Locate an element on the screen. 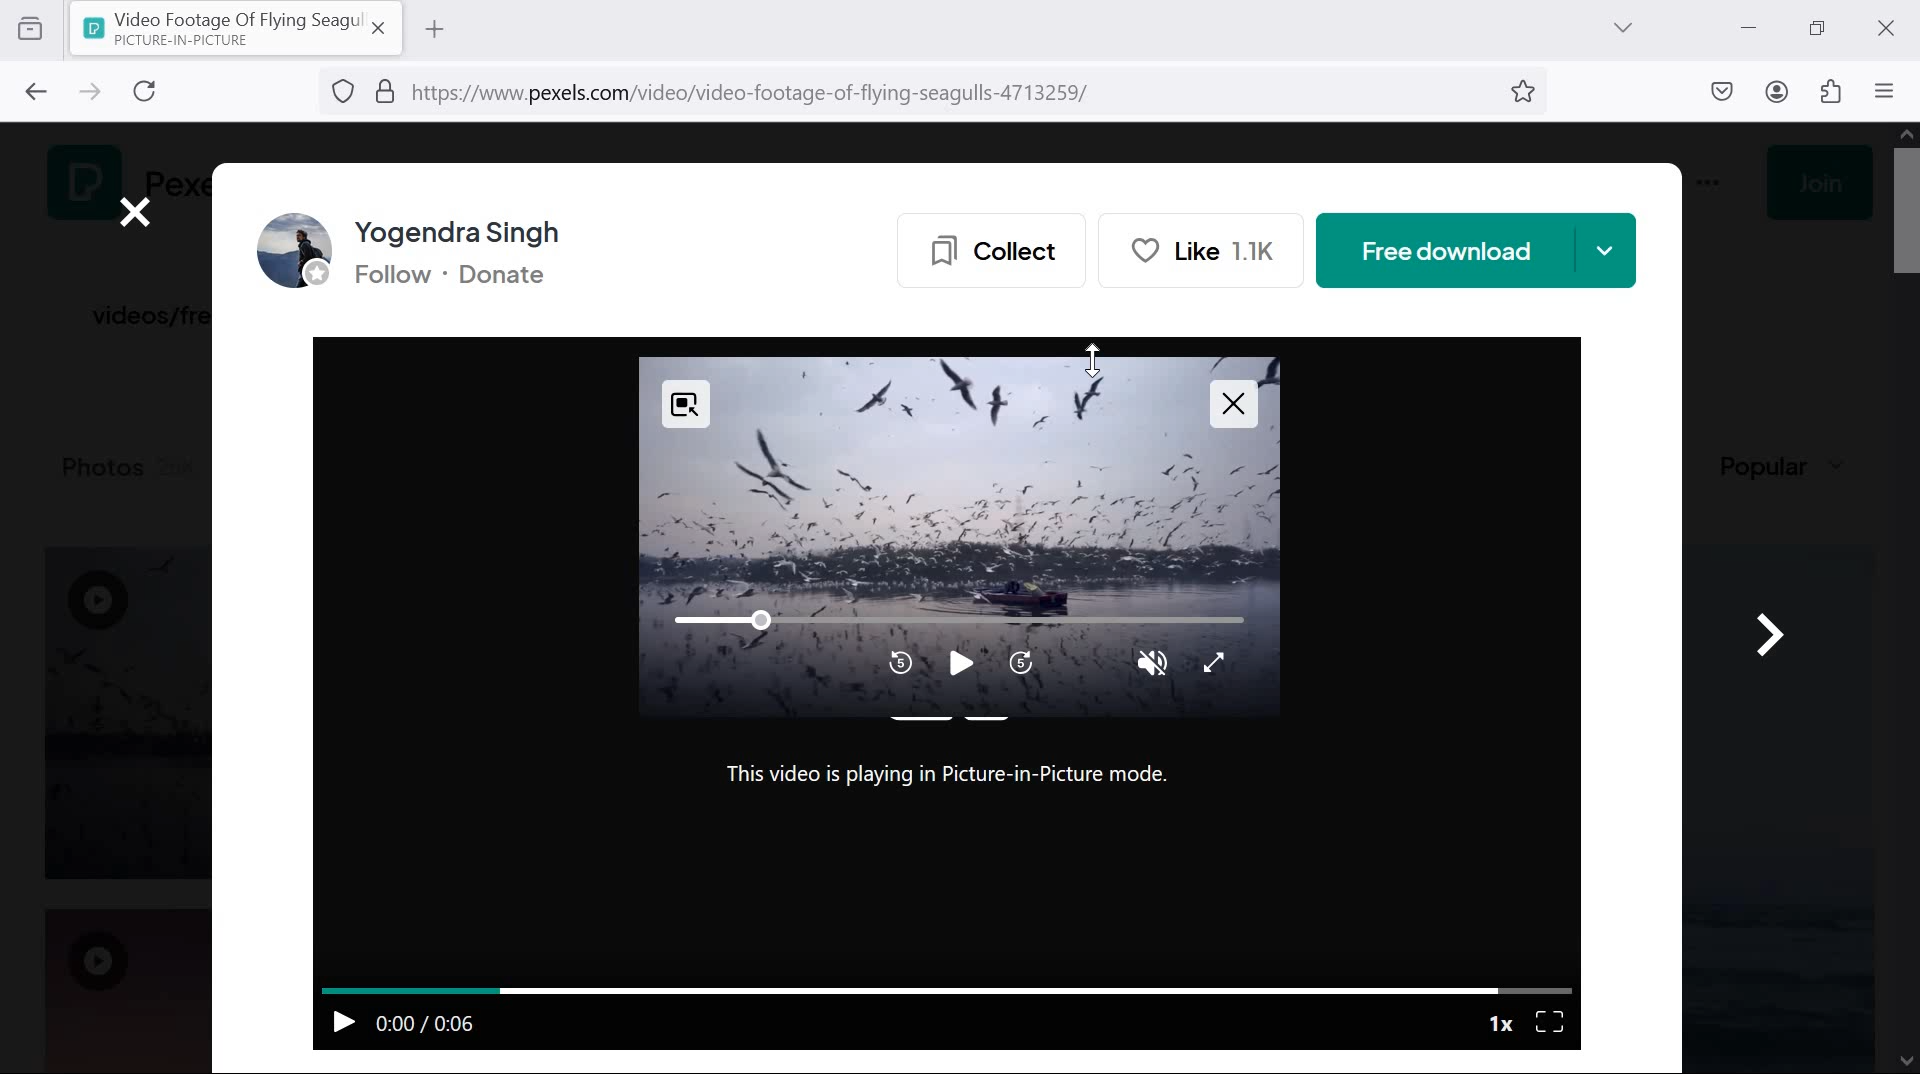  add tab is located at coordinates (434, 29).